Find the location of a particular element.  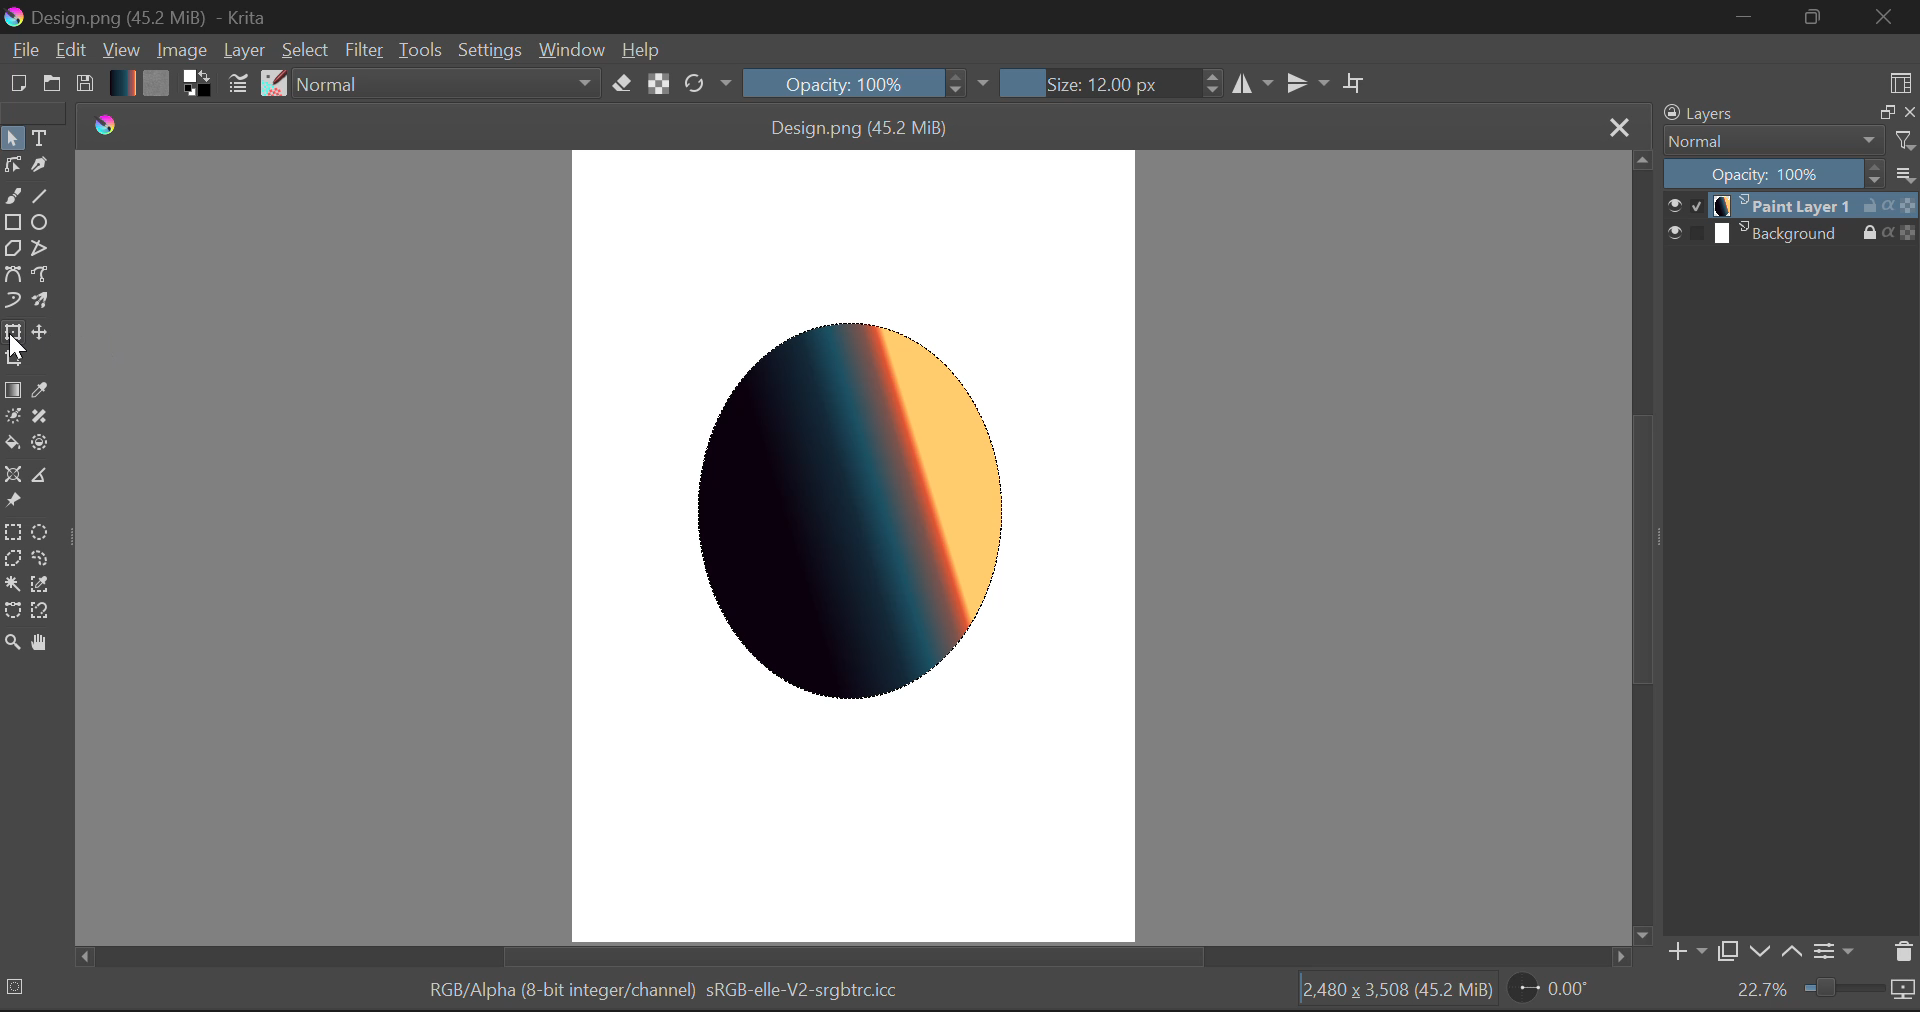

Freehand Path Tool is located at coordinates (41, 275).